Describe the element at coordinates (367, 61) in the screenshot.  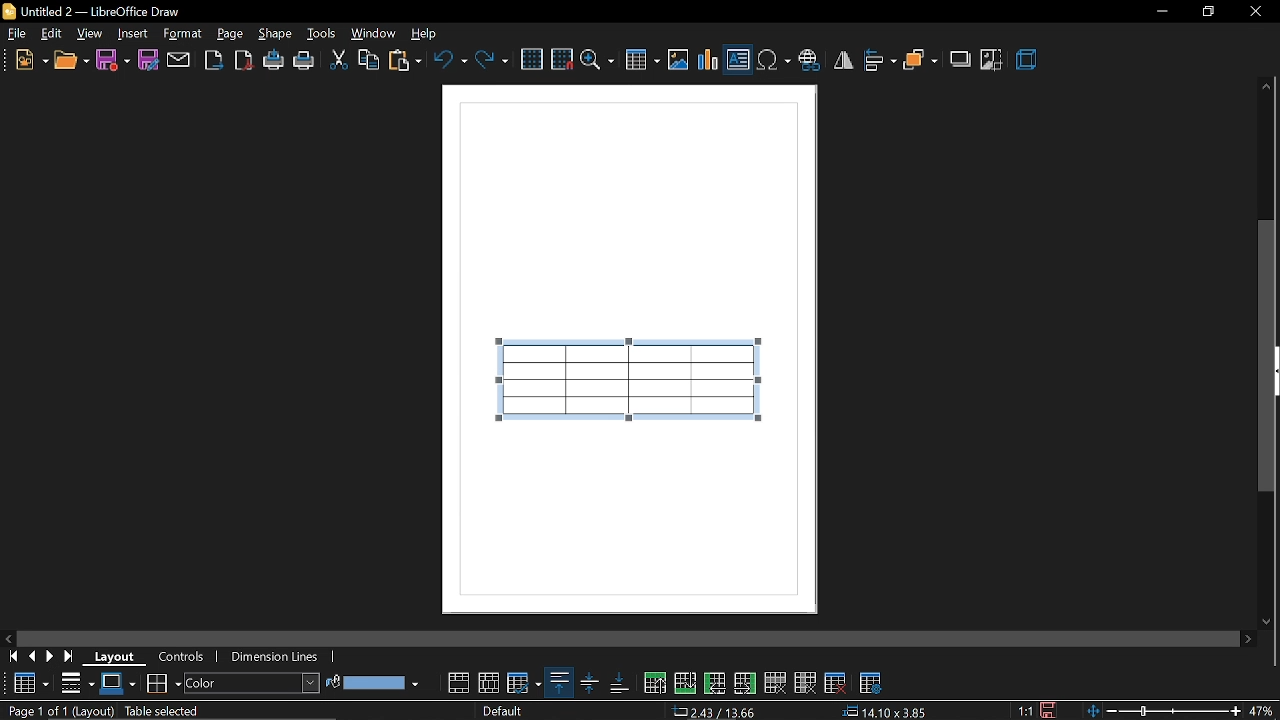
I see `copy` at that location.